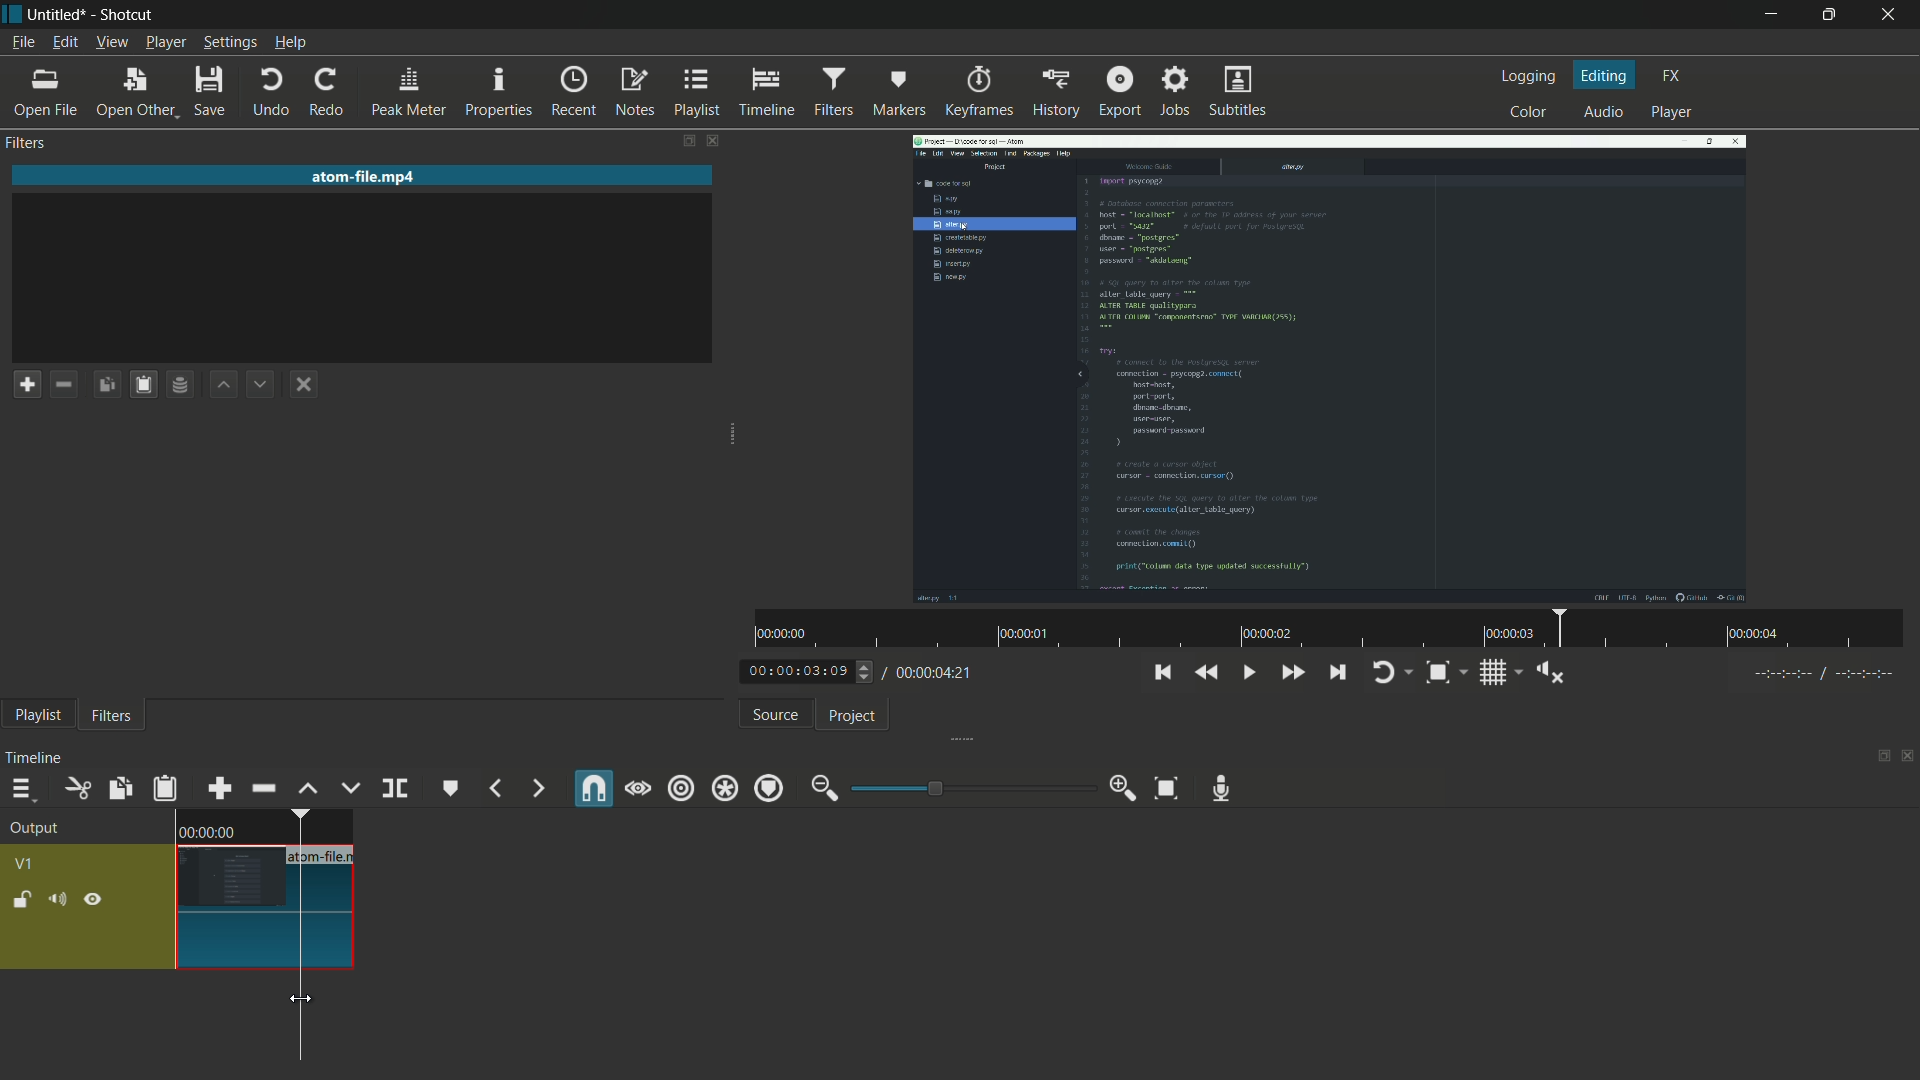  I want to click on edit menu, so click(65, 43).